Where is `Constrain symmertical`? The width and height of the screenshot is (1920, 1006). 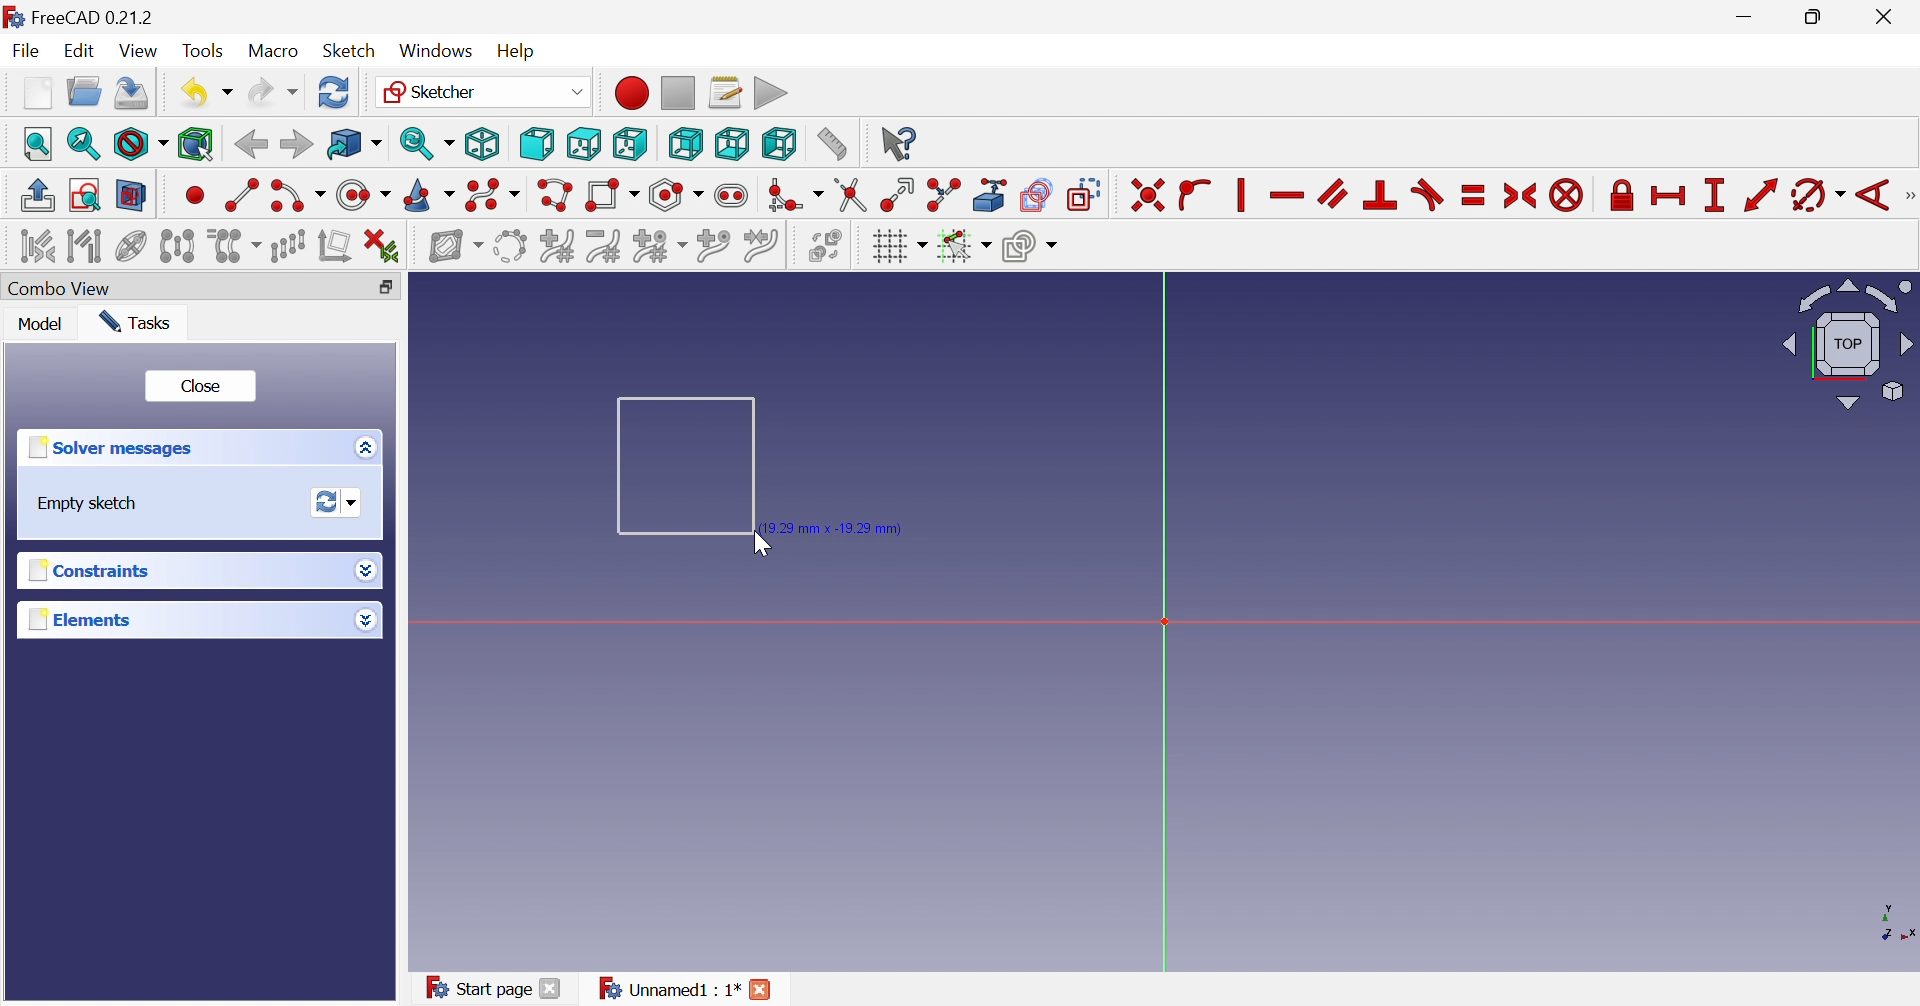 Constrain symmertical is located at coordinates (1521, 196).